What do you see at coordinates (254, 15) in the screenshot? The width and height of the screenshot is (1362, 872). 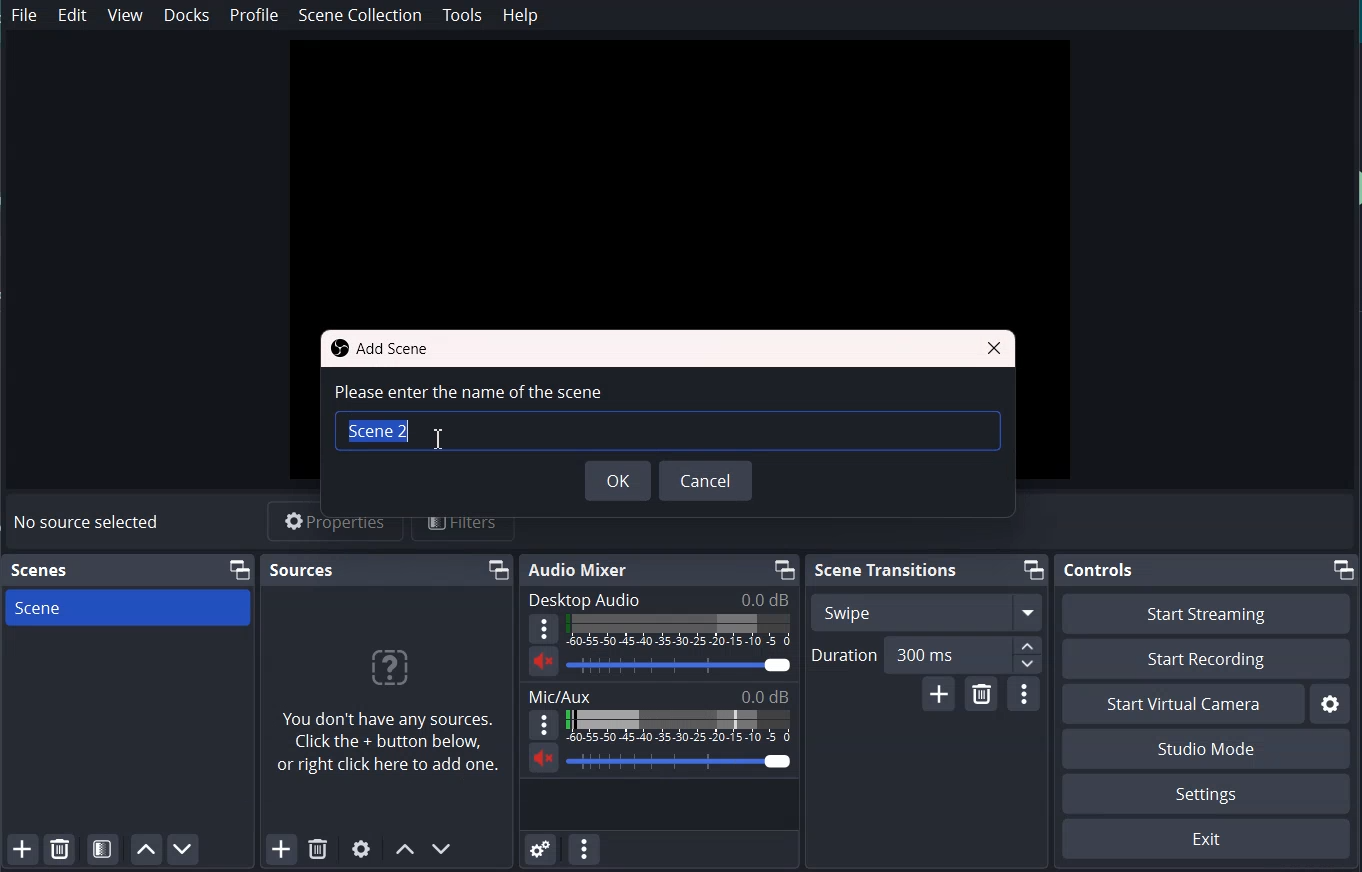 I see `Profile` at bounding box center [254, 15].